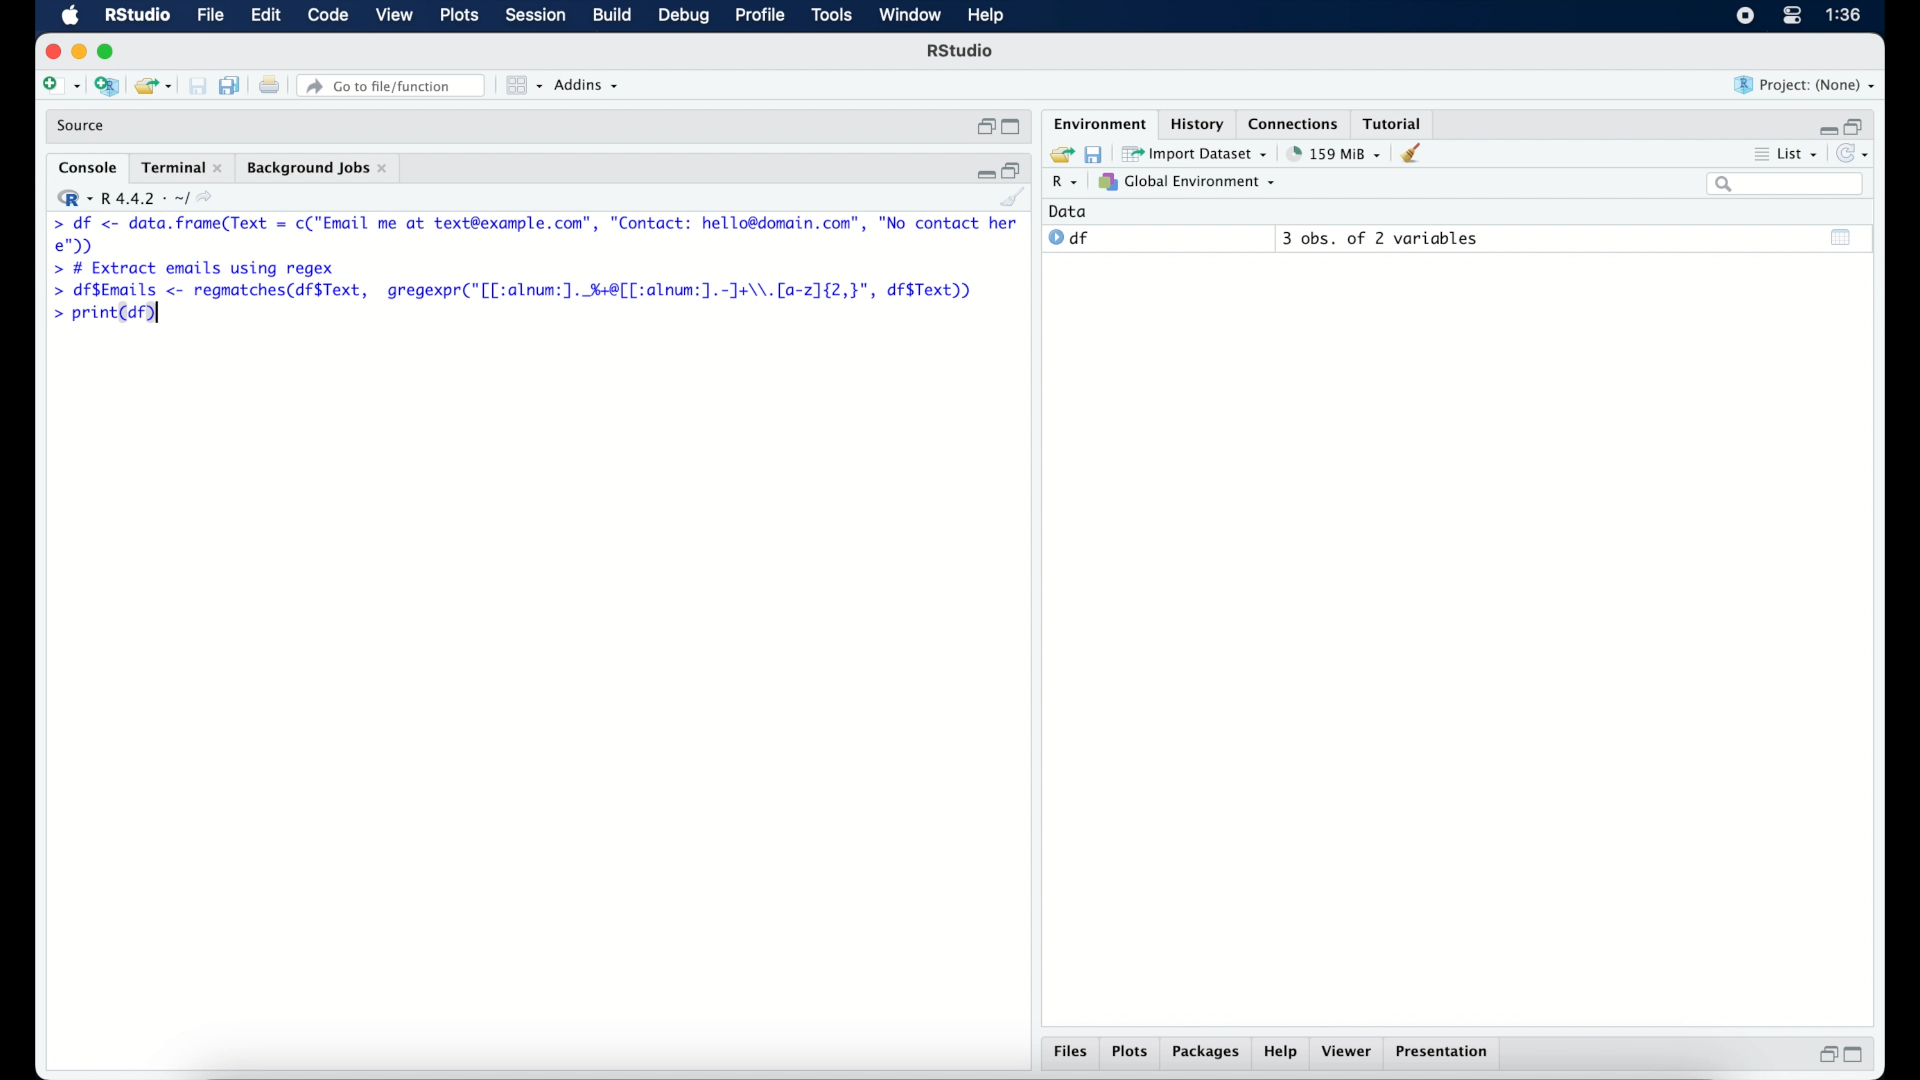 The image size is (1920, 1080). Describe the element at coordinates (1445, 1054) in the screenshot. I see `presentation` at that location.